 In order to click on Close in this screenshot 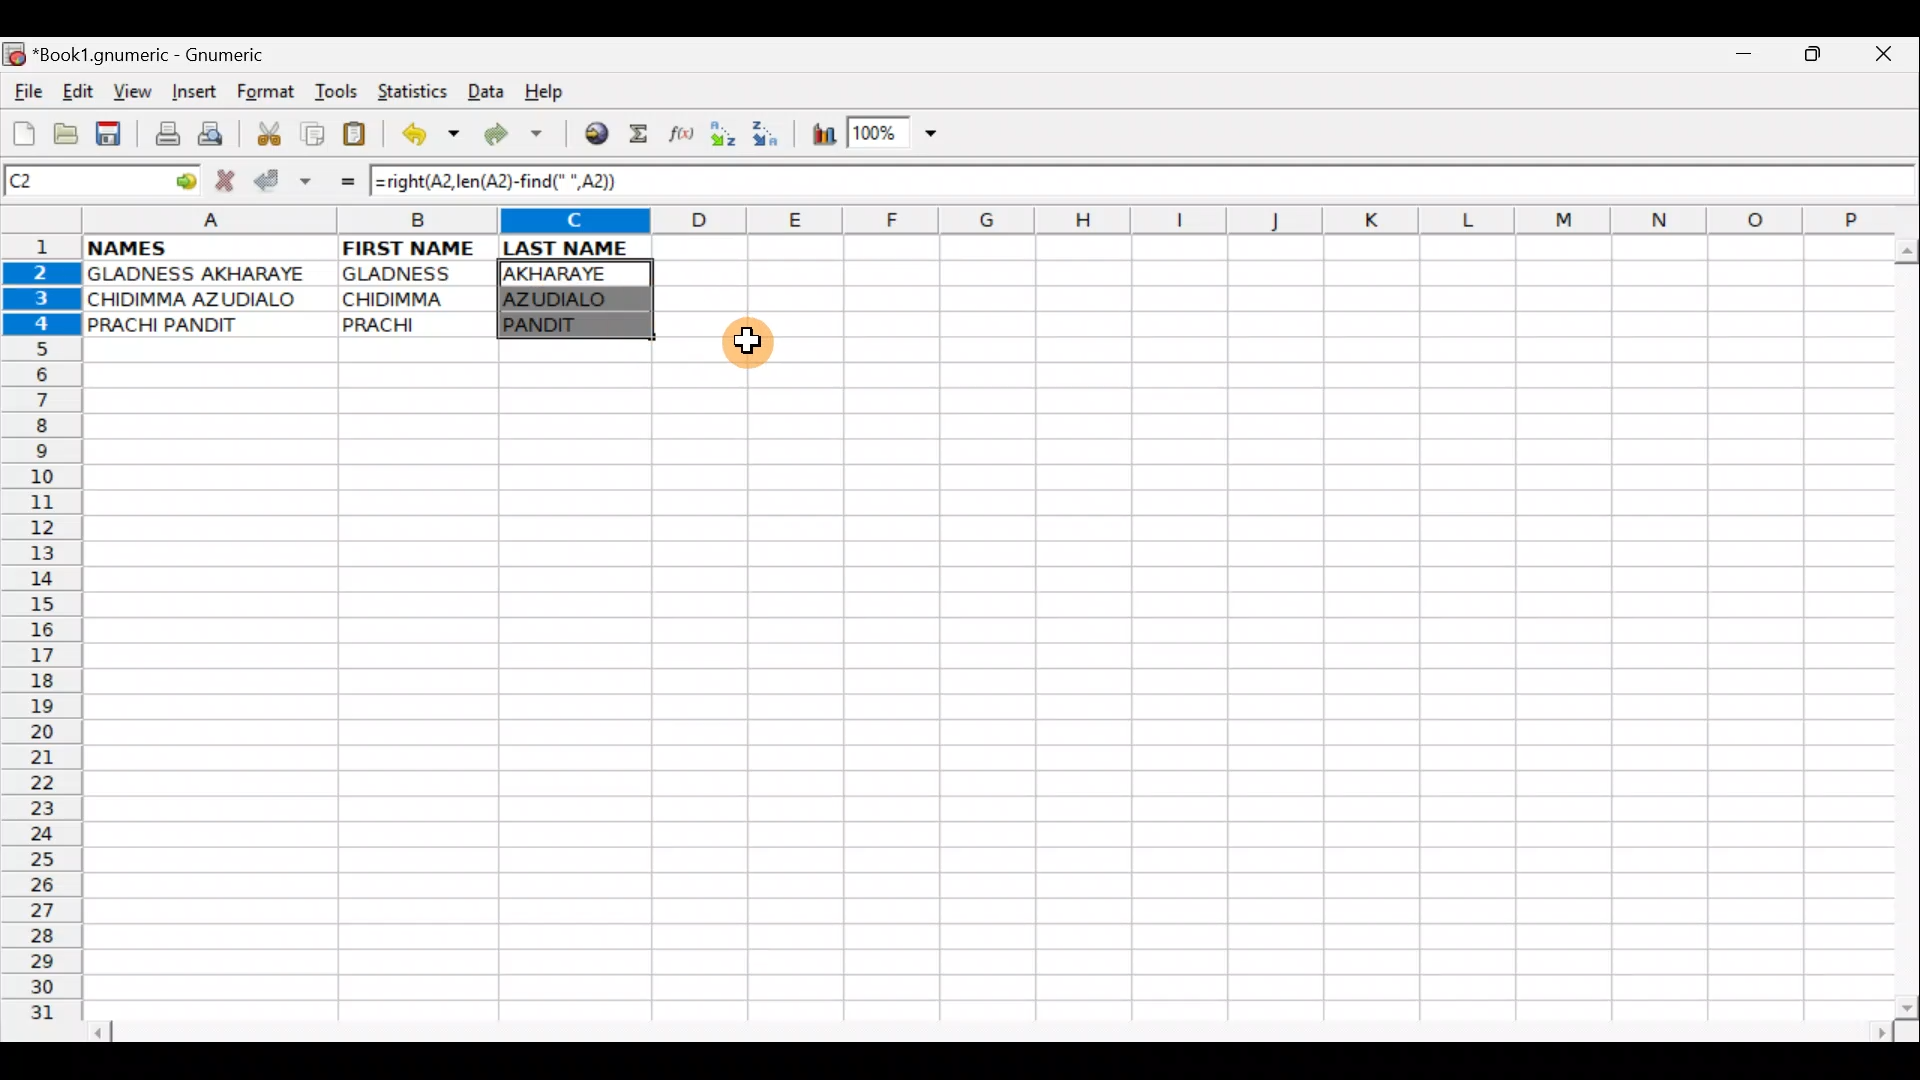, I will do `click(1889, 59)`.